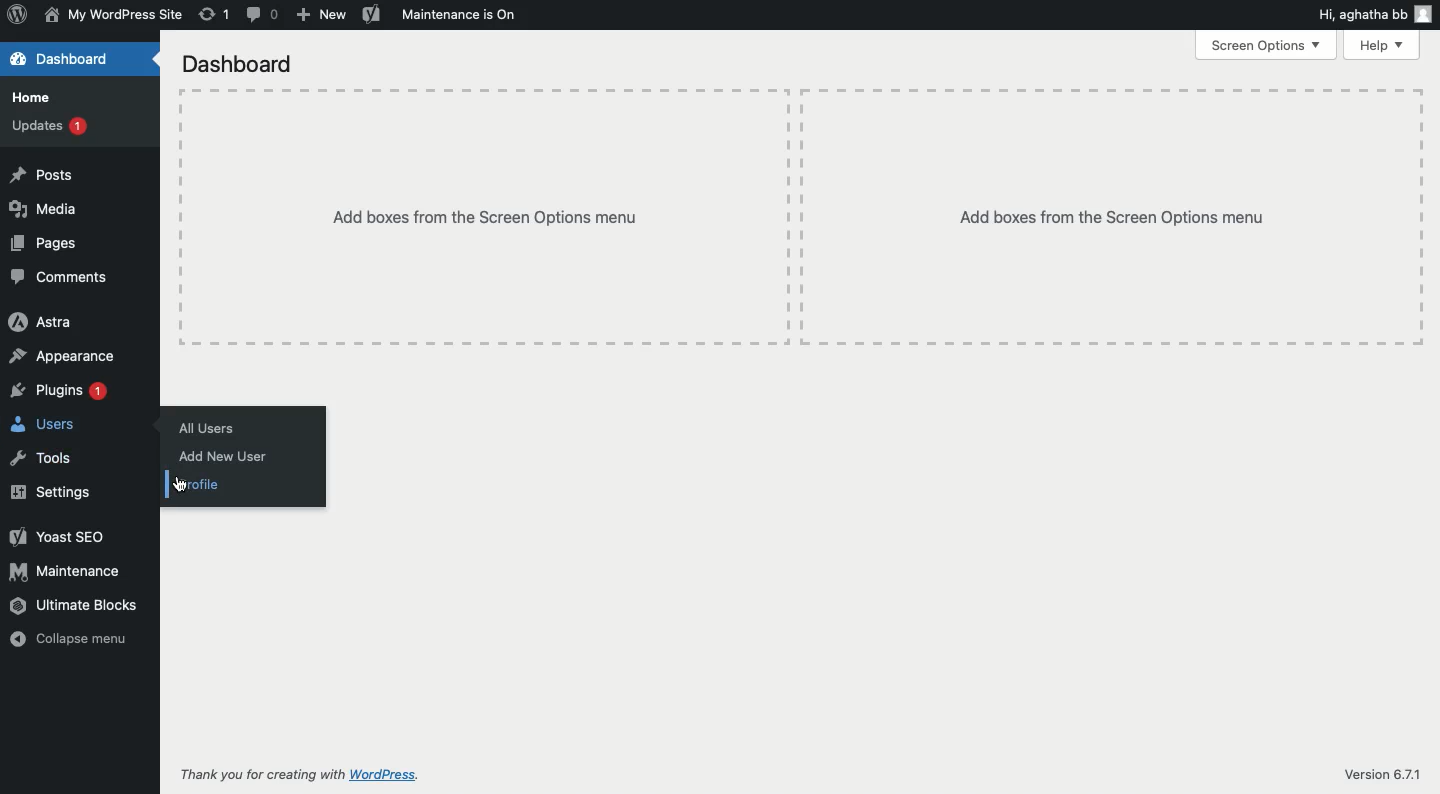 This screenshot has width=1440, height=794. What do you see at coordinates (43, 323) in the screenshot?
I see `Astra` at bounding box center [43, 323].